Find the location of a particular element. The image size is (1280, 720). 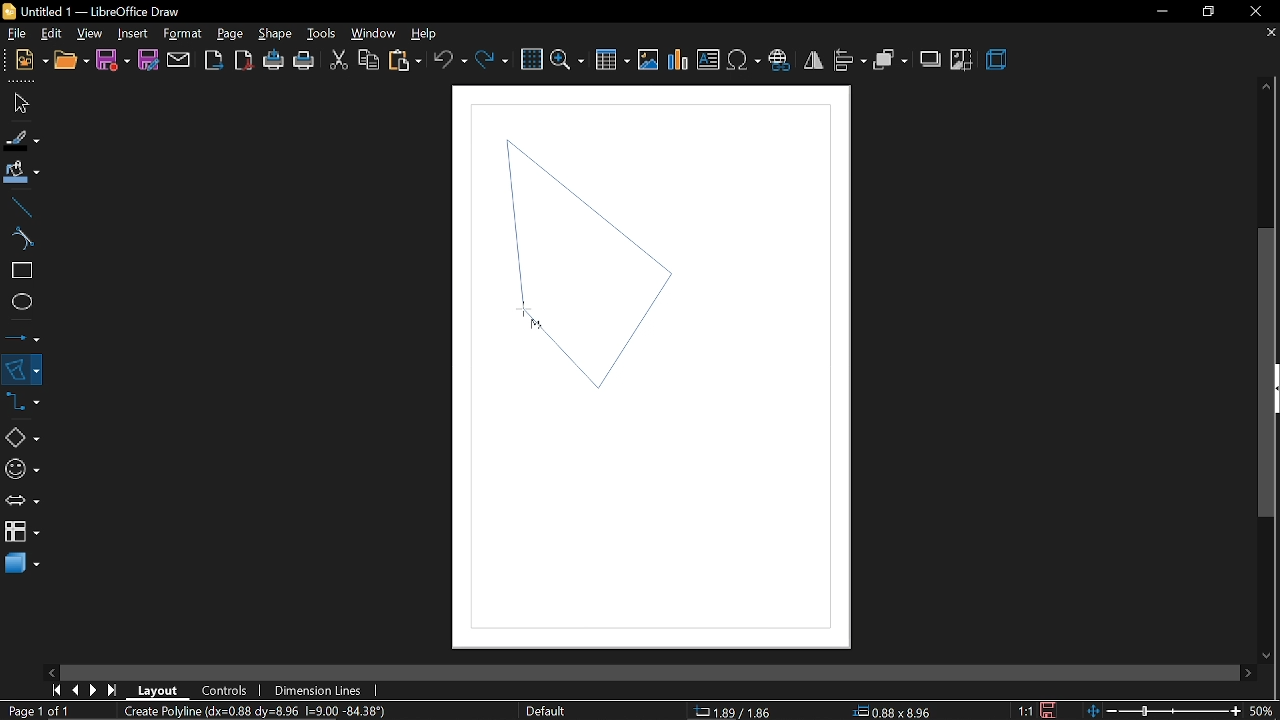

position 00X00 is located at coordinates (892, 708).